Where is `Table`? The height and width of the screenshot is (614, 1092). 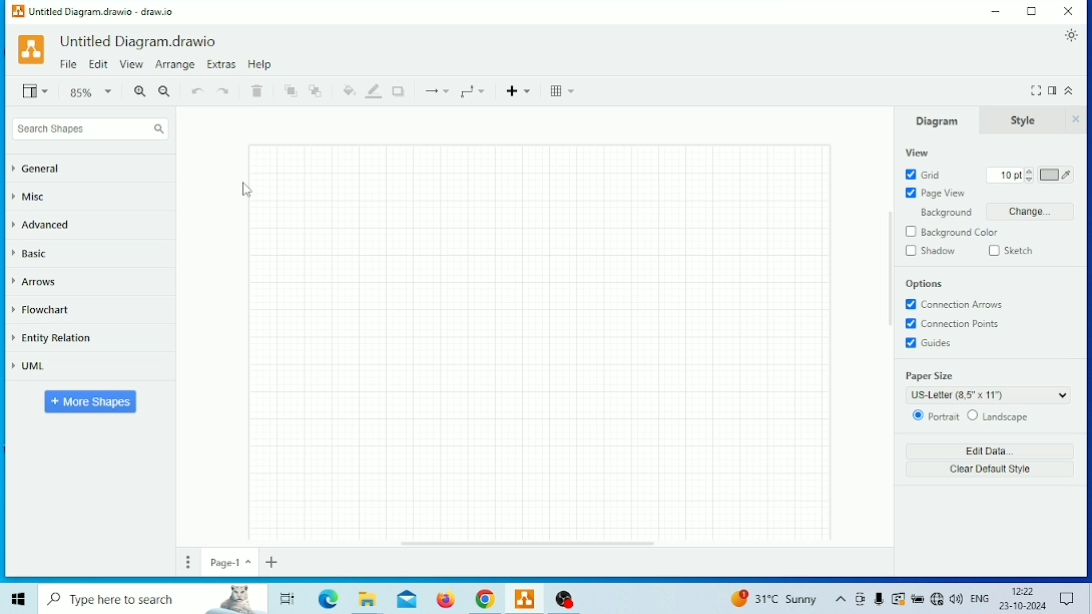 Table is located at coordinates (563, 91).